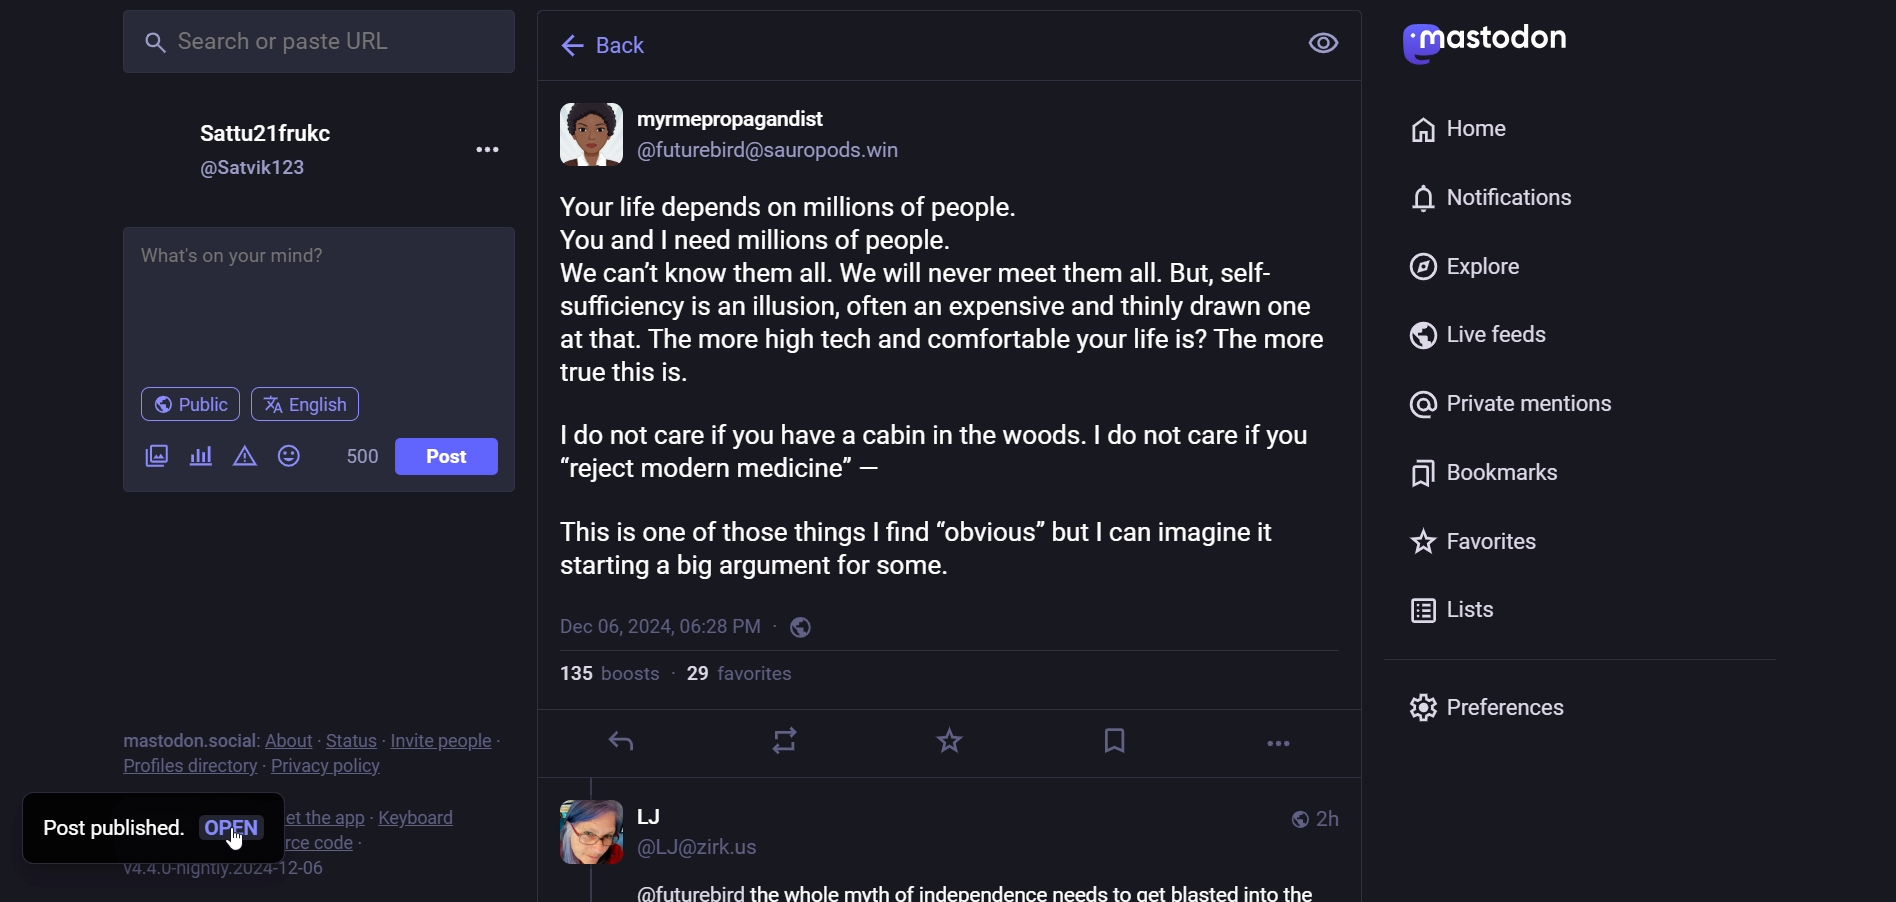 The image size is (1896, 902). What do you see at coordinates (422, 817) in the screenshot?
I see `keyboard` at bounding box center [422, 817].